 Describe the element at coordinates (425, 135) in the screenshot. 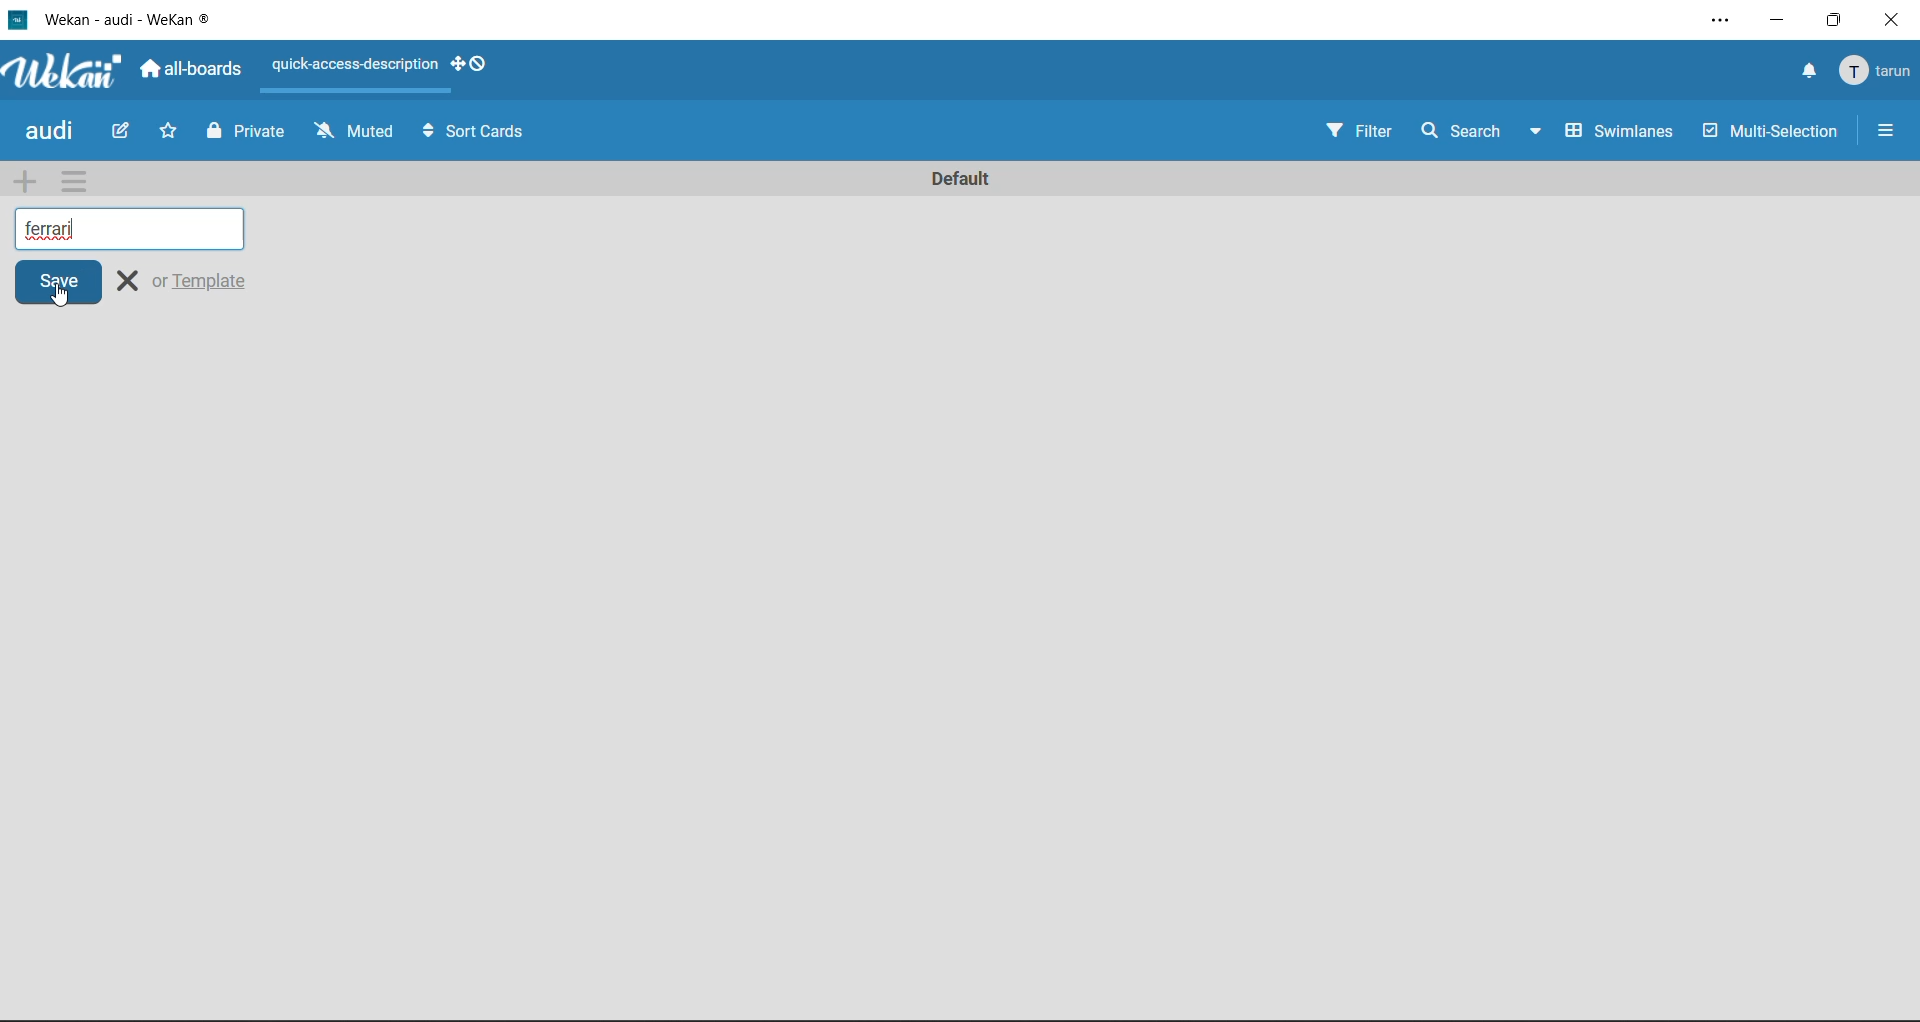

I see `Arrows` at that location.